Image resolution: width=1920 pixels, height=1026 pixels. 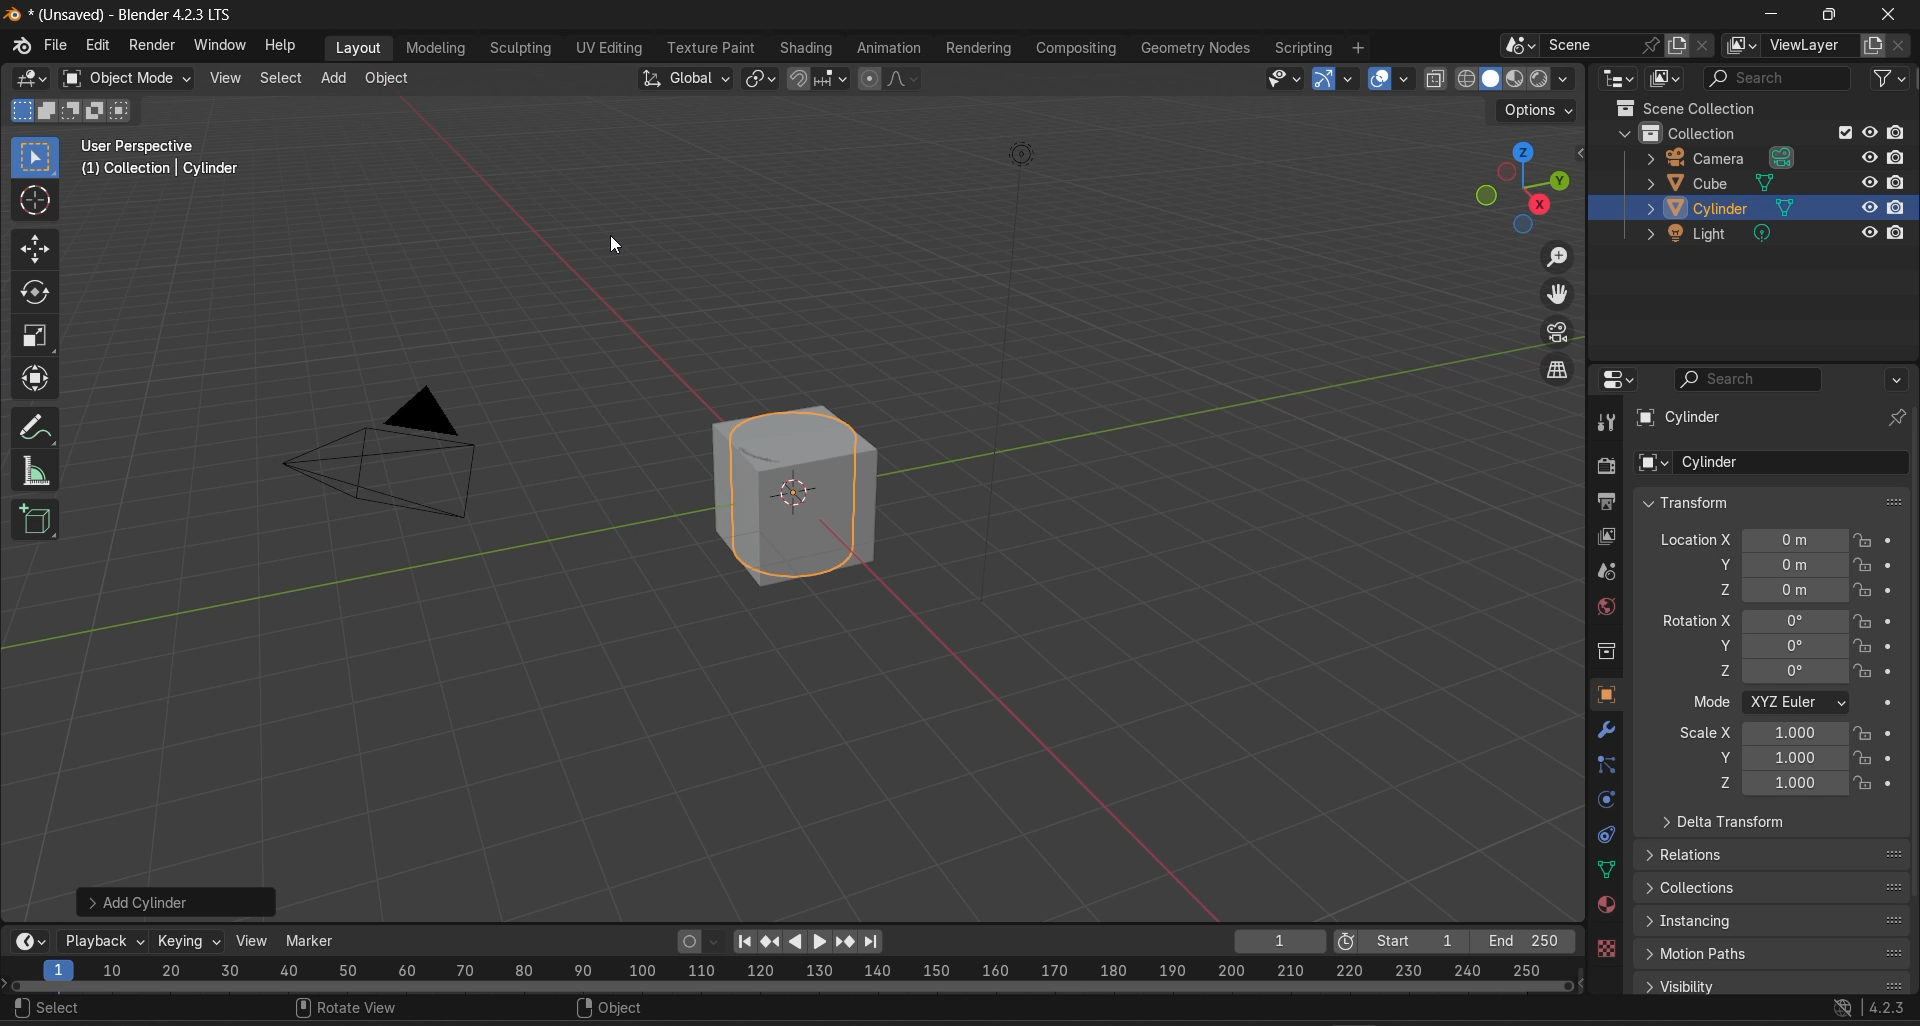 What do you see at coordinates (37, 203) in the screenshot?
I see `cursor` at bounding box center [37, 203].